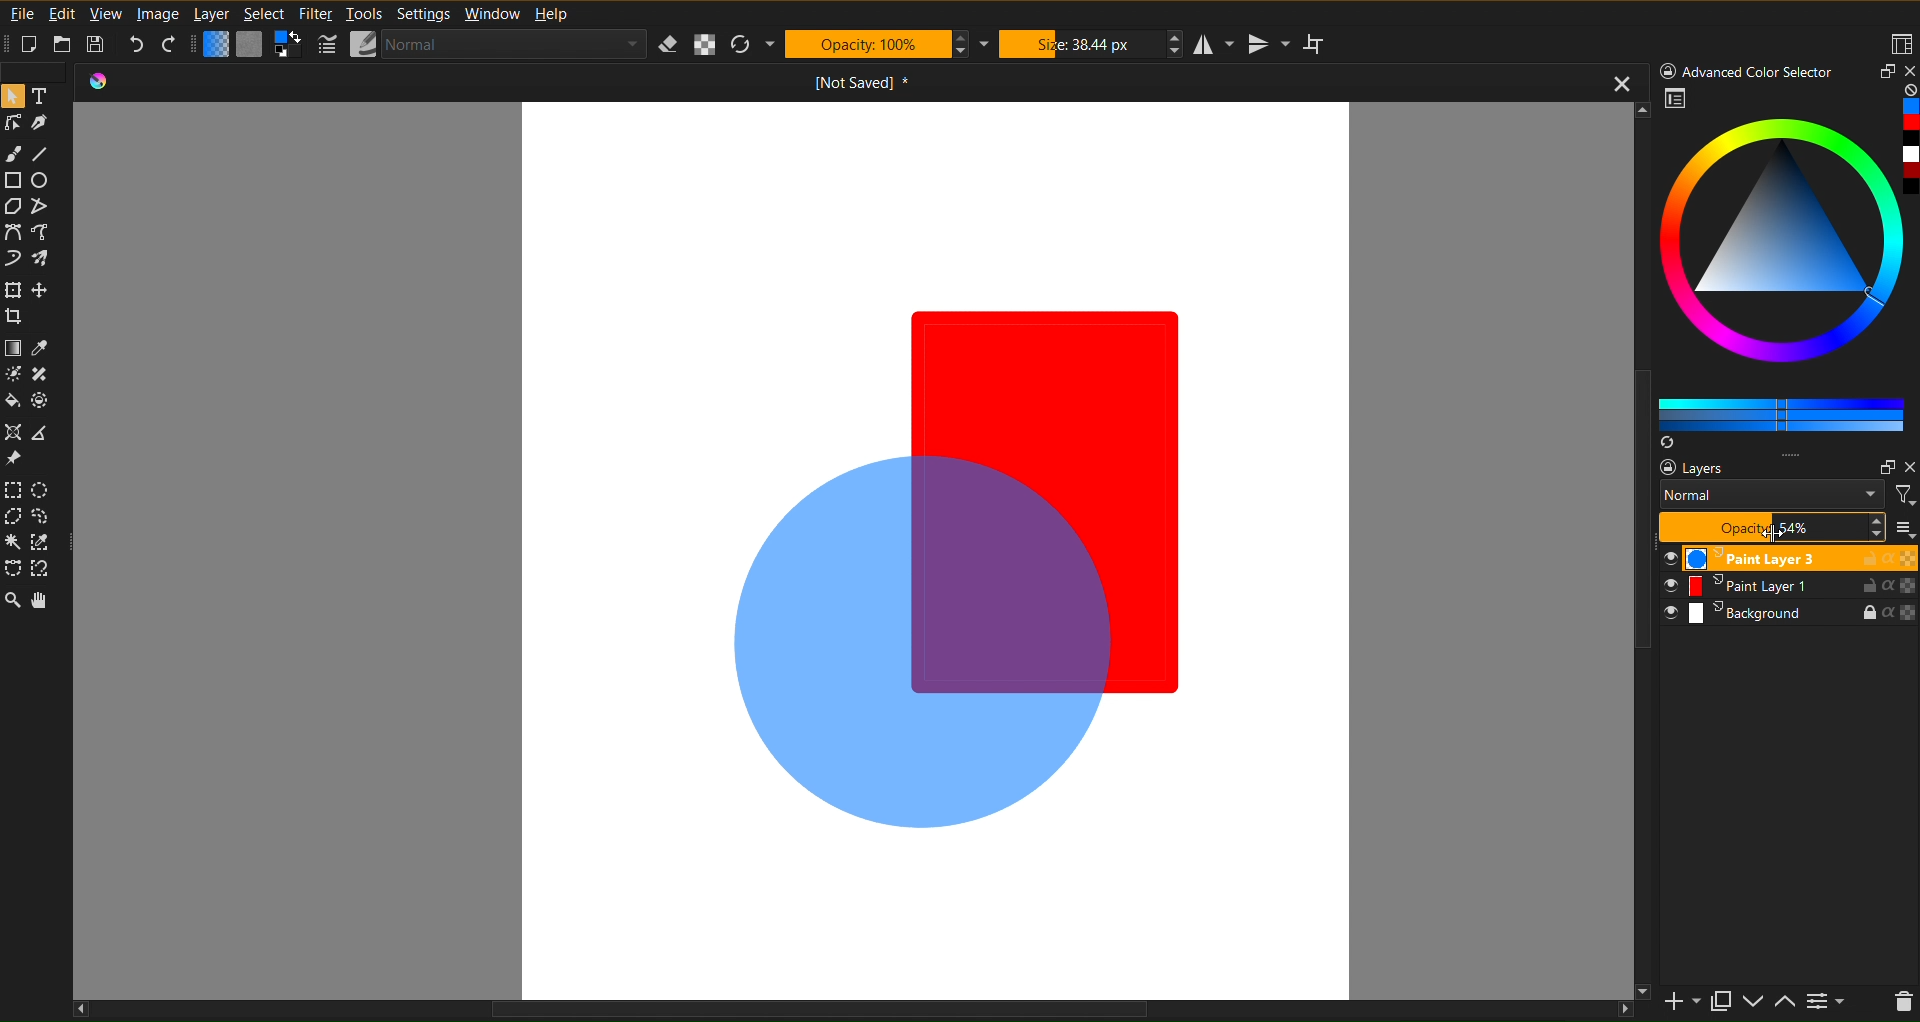  I want to click on Opacity, so click(1773, 526).